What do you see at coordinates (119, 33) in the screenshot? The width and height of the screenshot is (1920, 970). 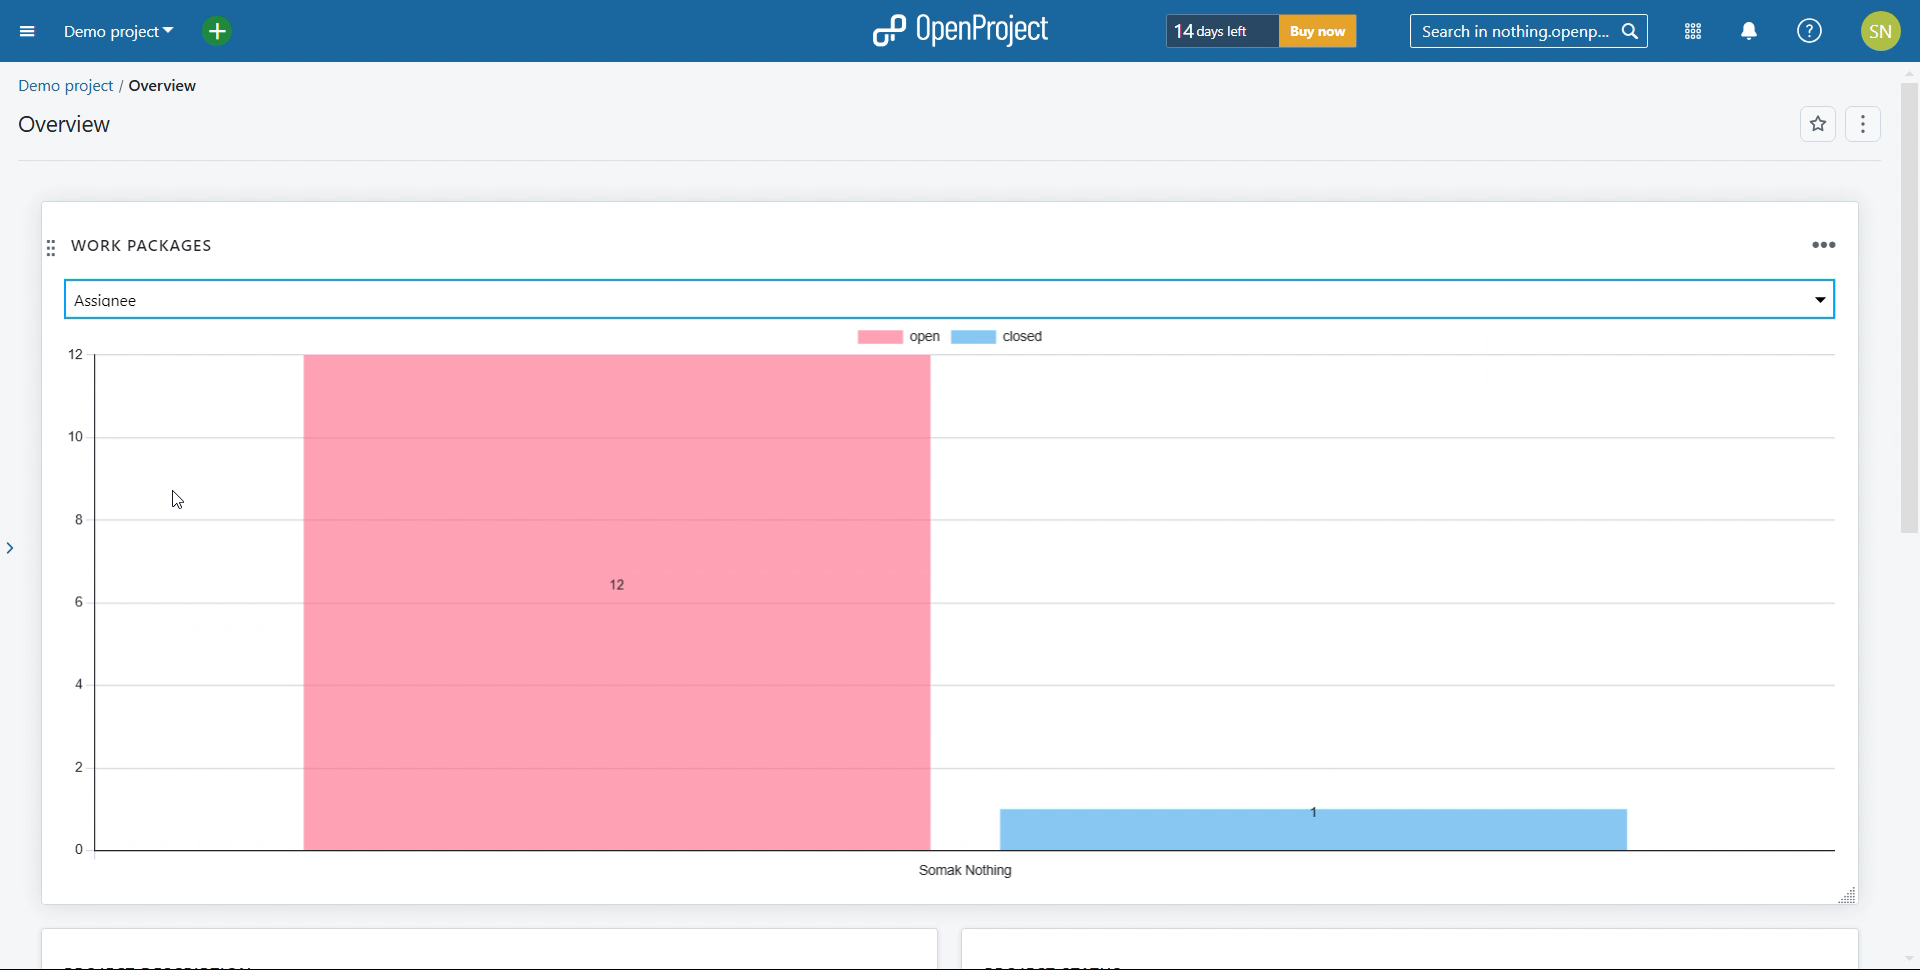 I see `demo project selected` at bounding box center [119, 33].